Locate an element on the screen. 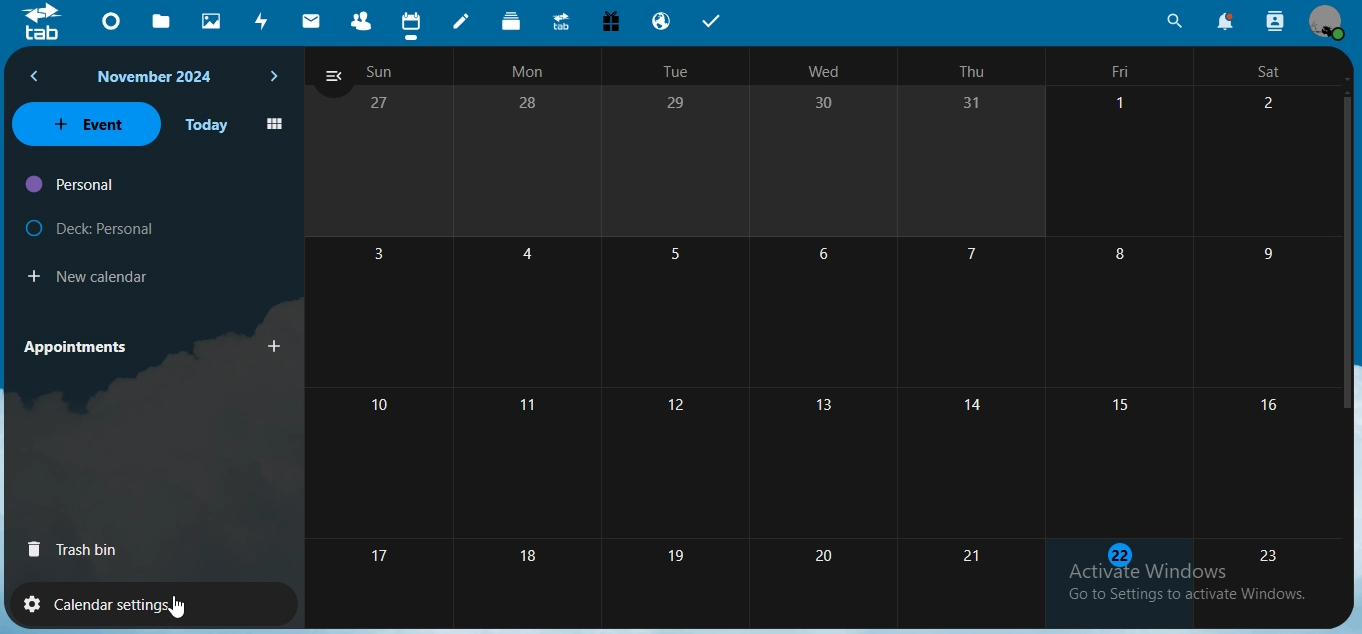 The height and width of the screenshot is (634, 1362). photos is located at coordinates (212, 22).